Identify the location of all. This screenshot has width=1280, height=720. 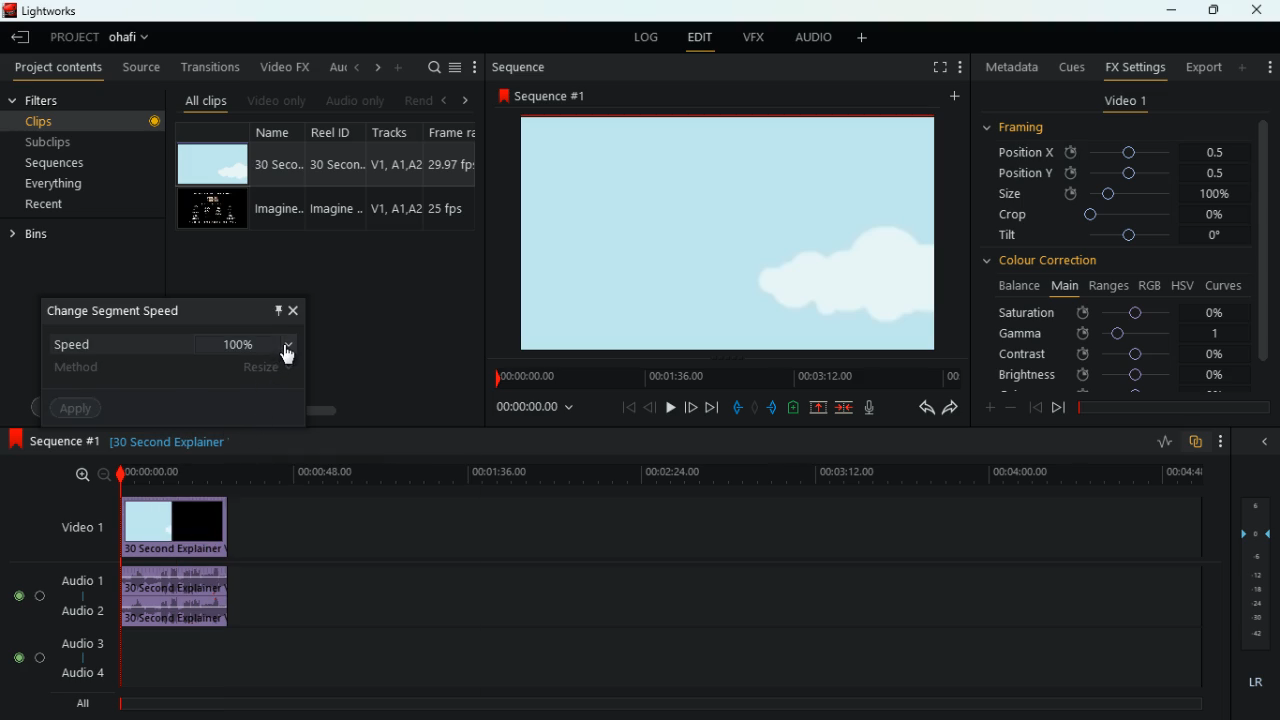
(78, 702).